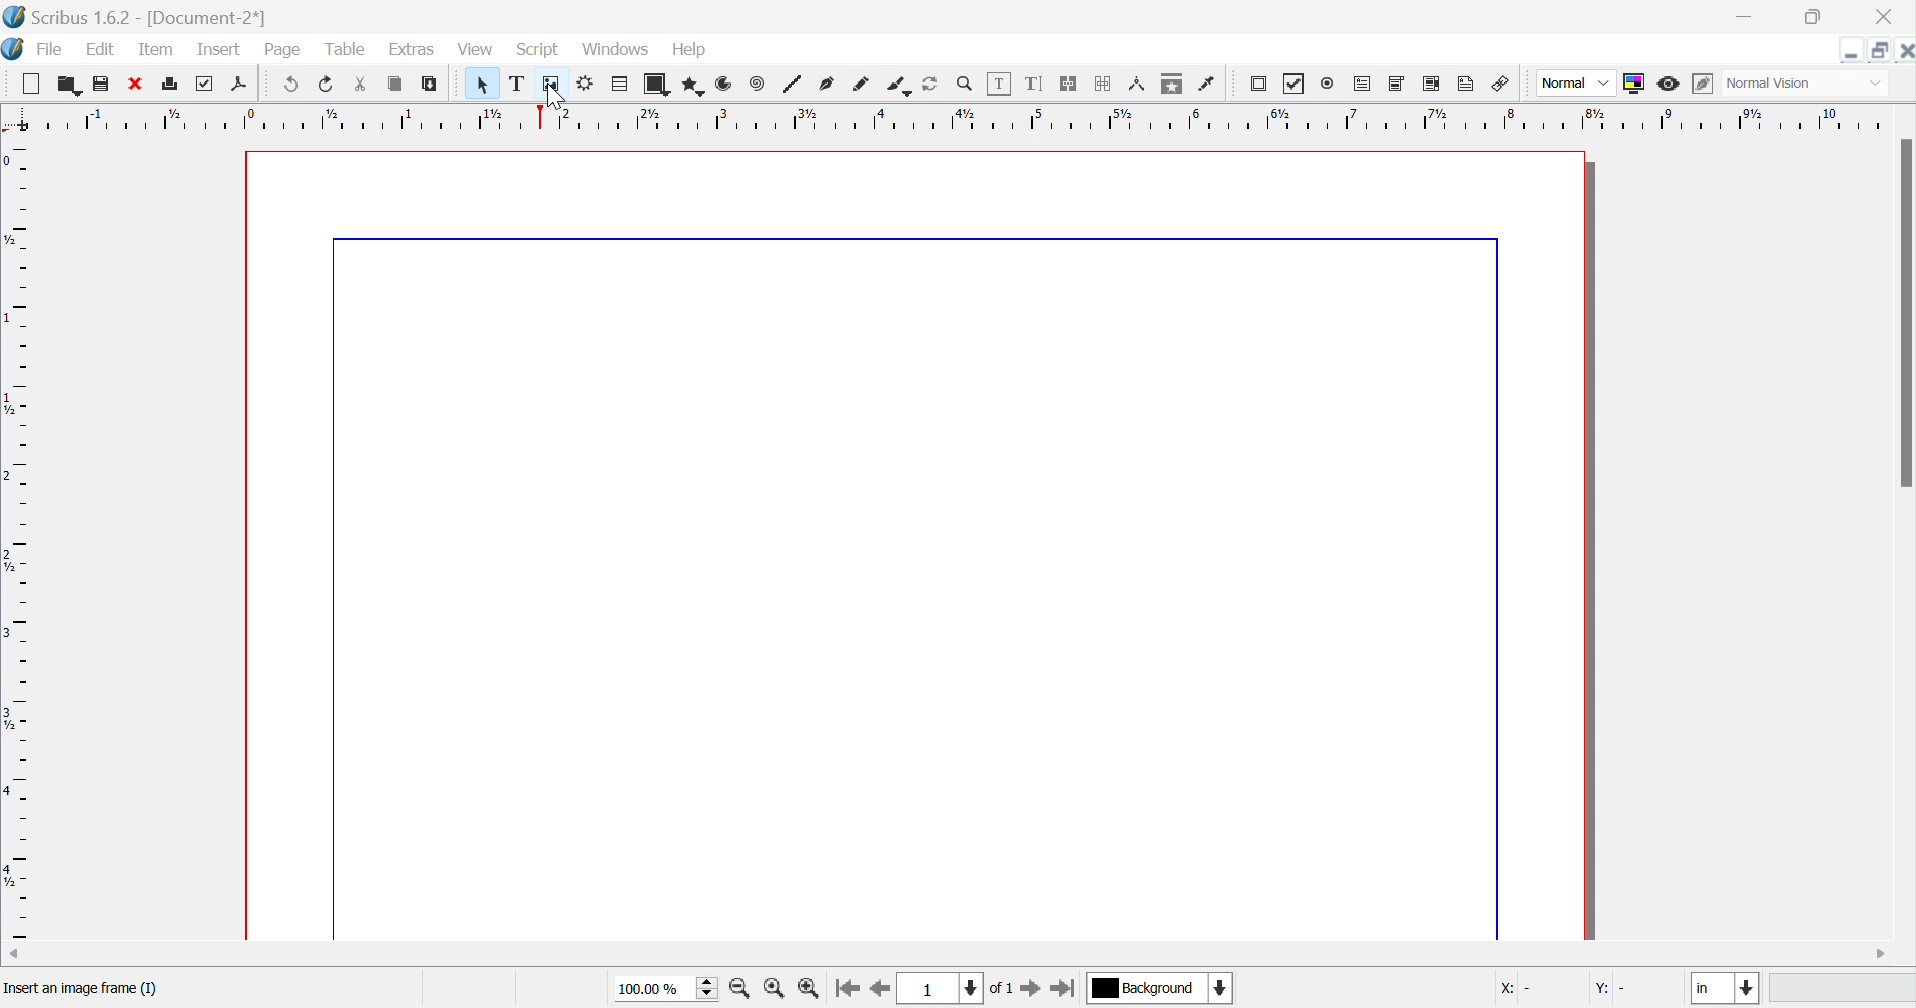  I want to click on normal, so click(1577, 84).